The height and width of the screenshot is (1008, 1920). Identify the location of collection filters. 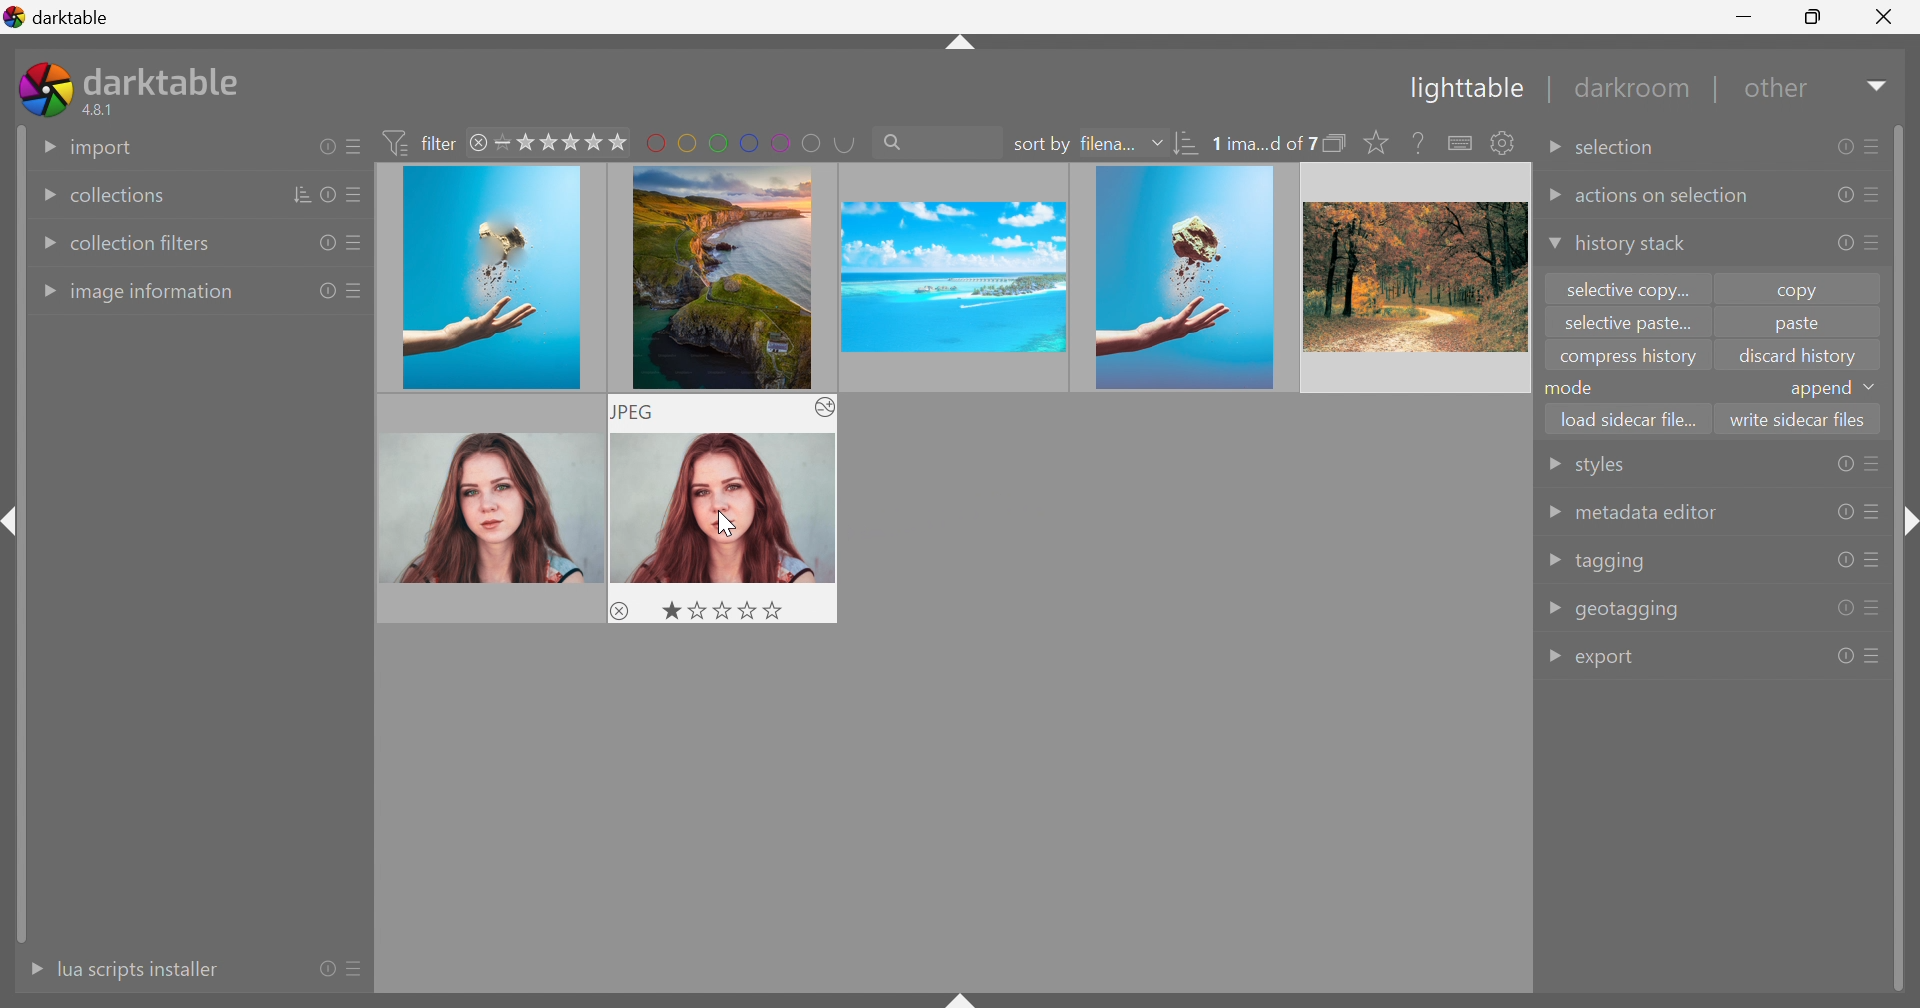
(142, 243).